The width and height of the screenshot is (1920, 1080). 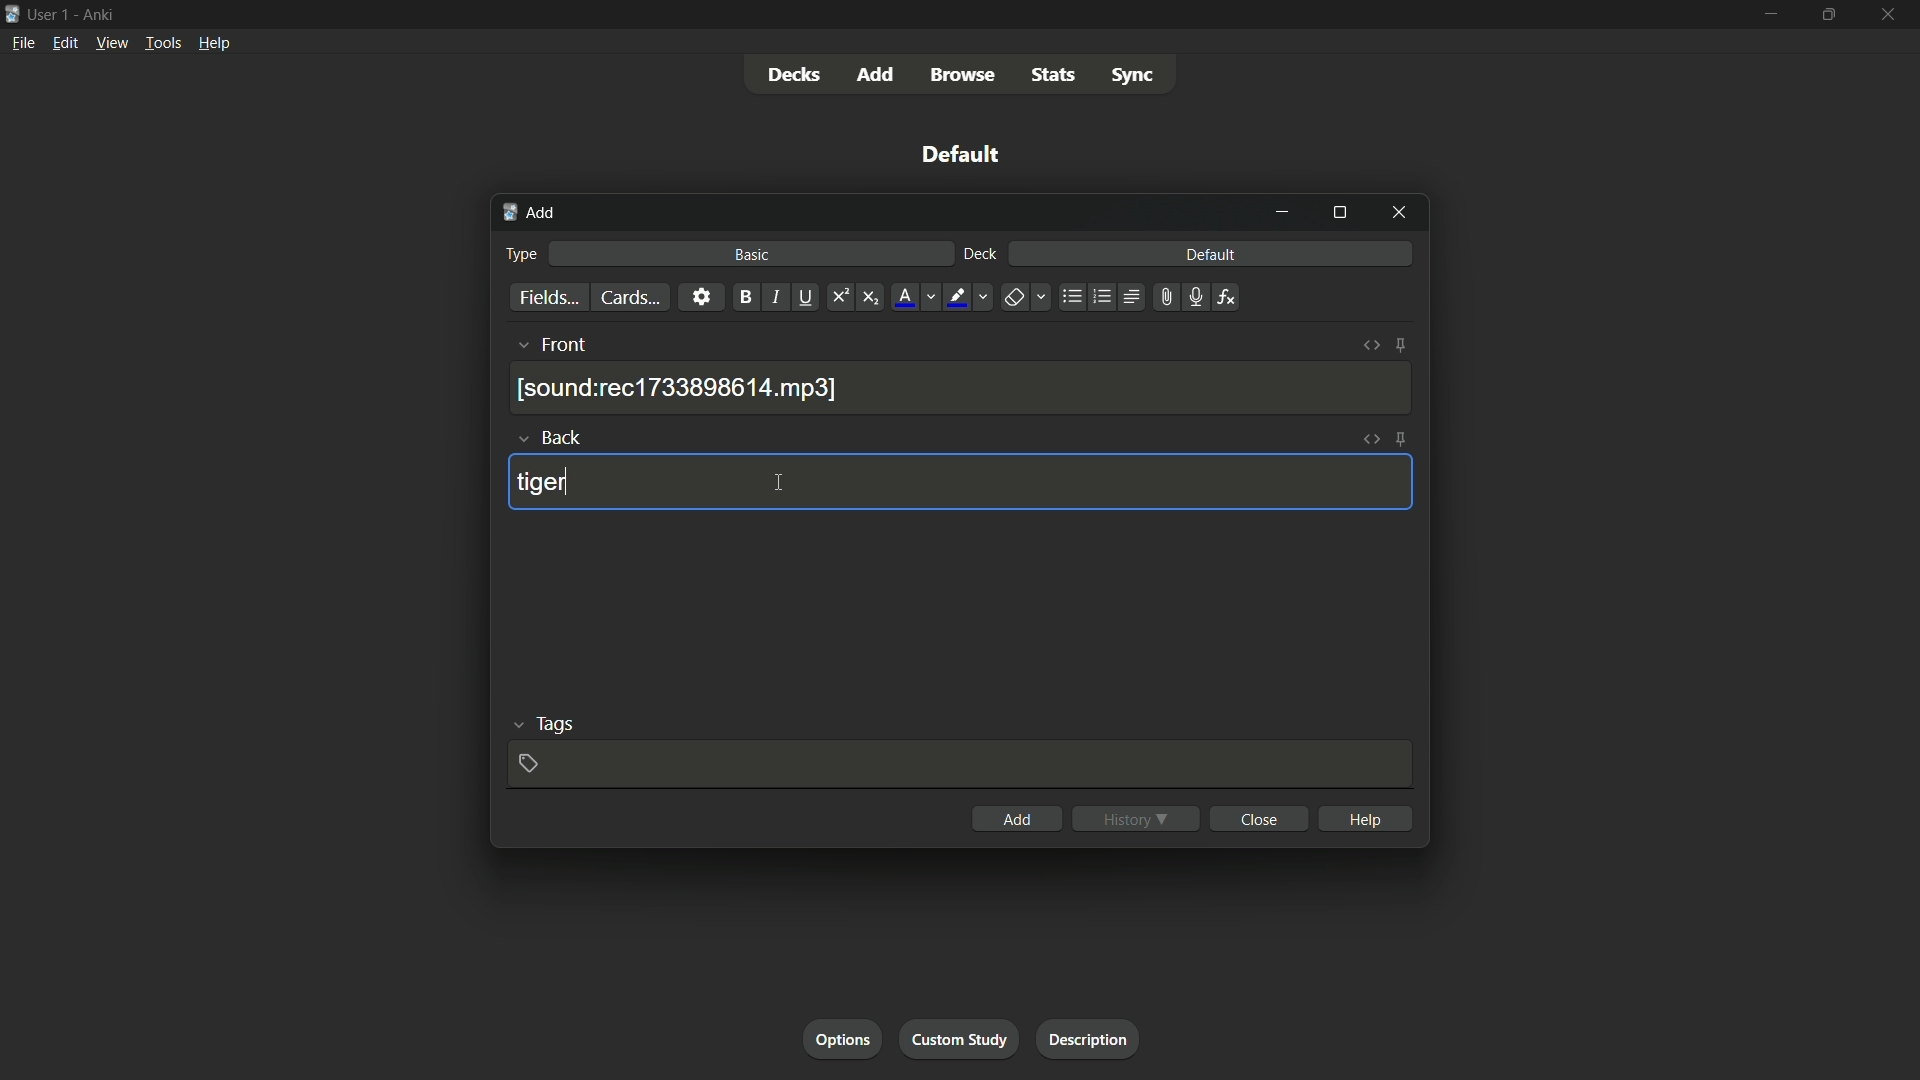 I want to click on default, so click(x=1210, y=255).